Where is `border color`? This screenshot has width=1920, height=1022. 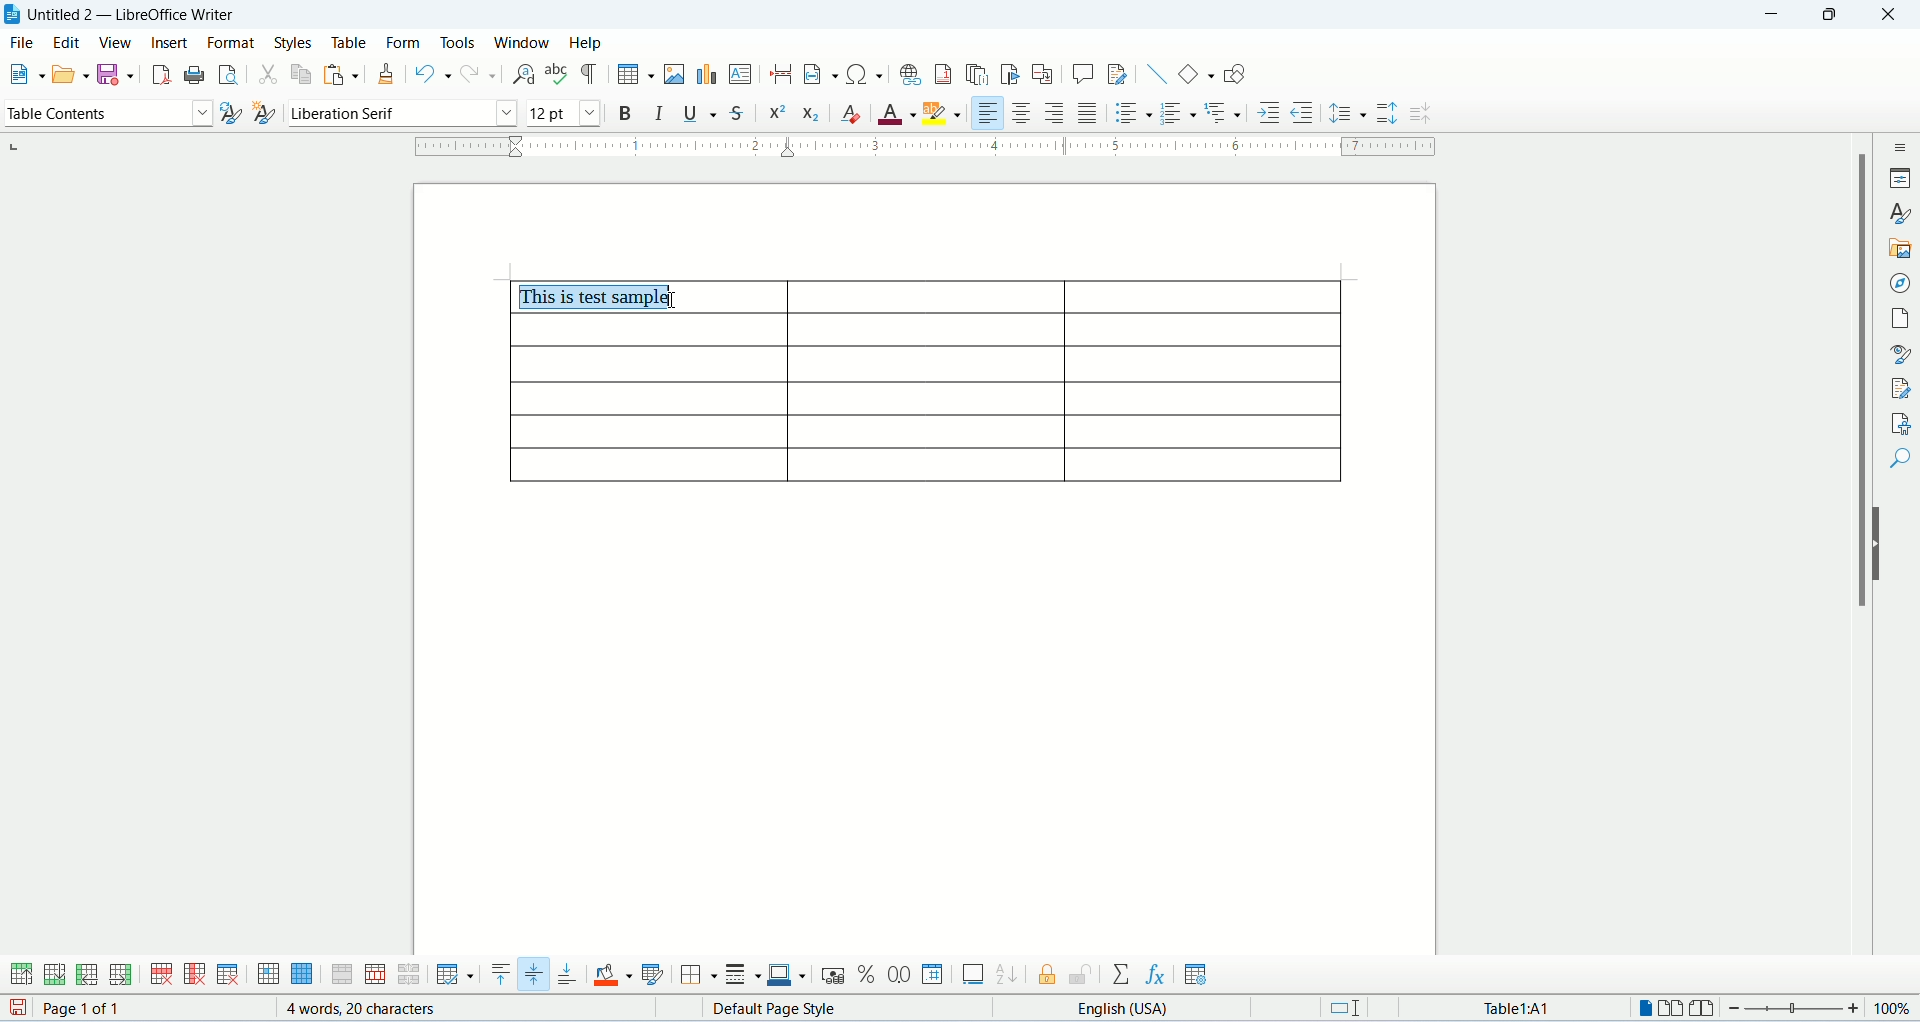
border color is located at coordinates (788, 977).